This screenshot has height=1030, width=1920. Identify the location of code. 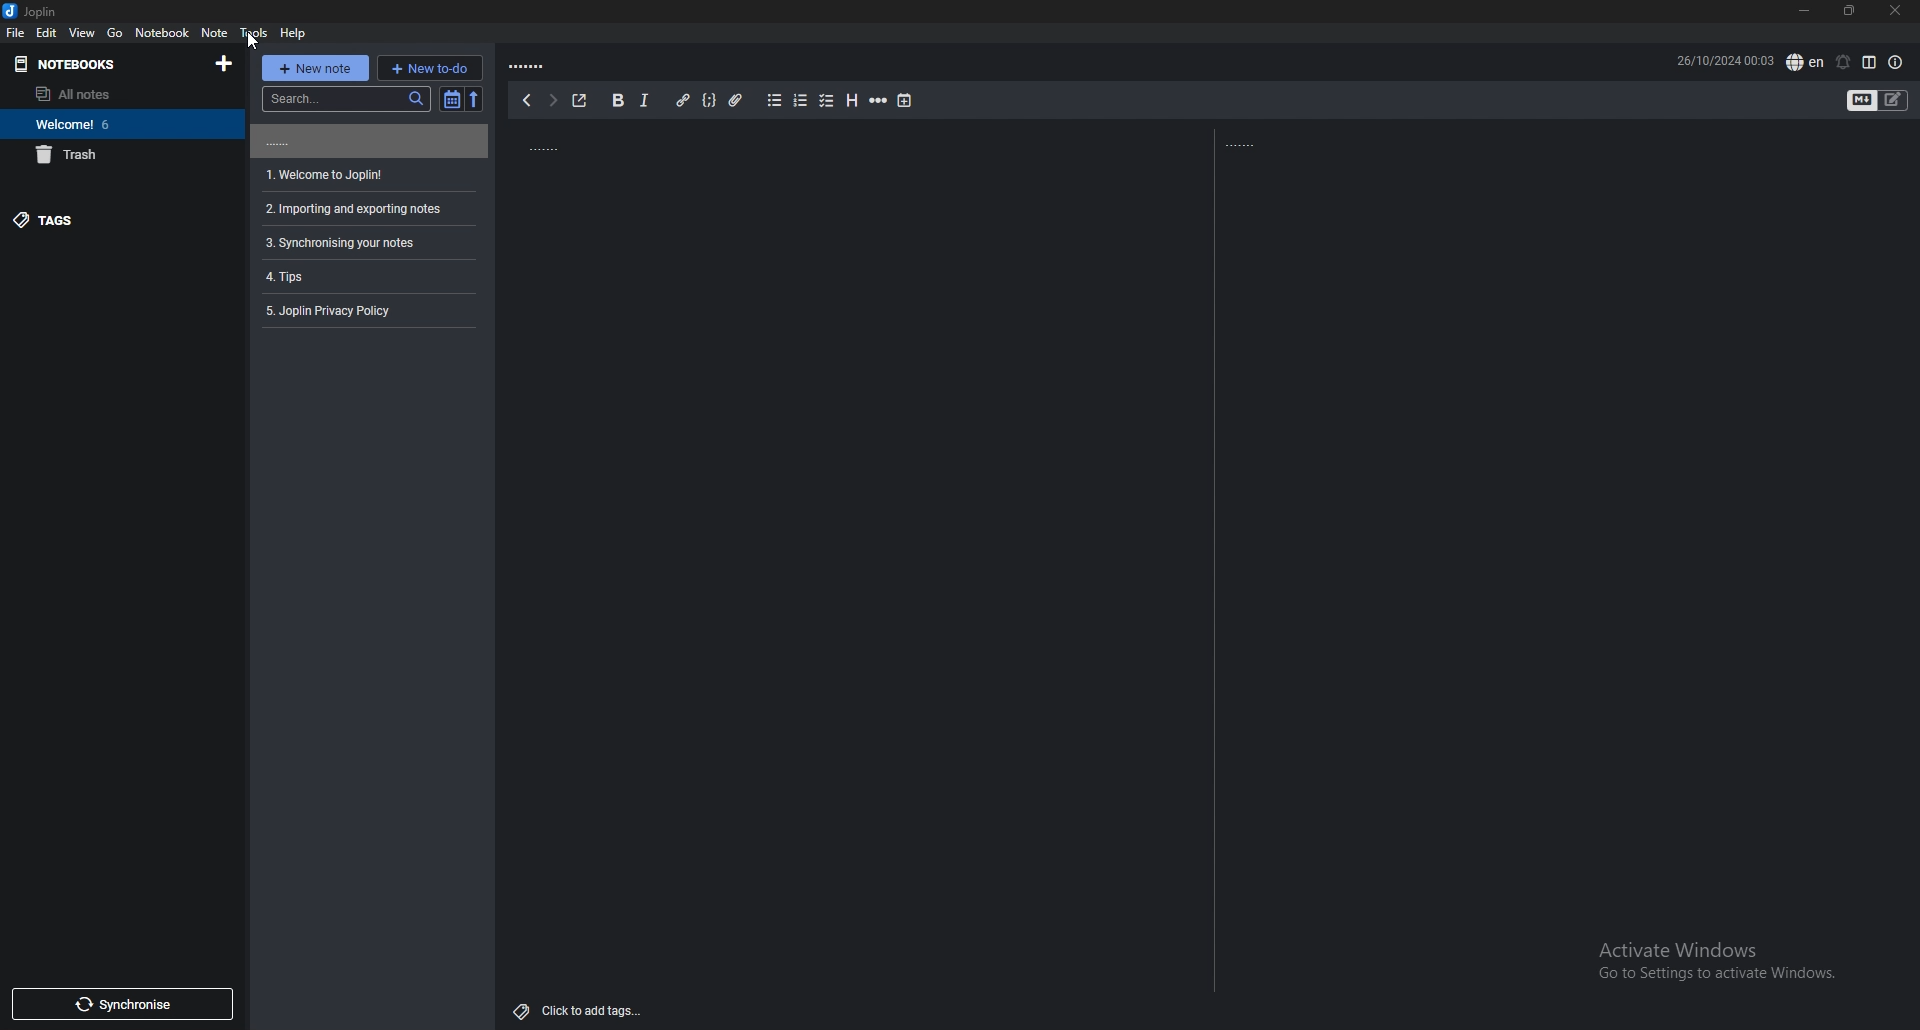
(711, 100).